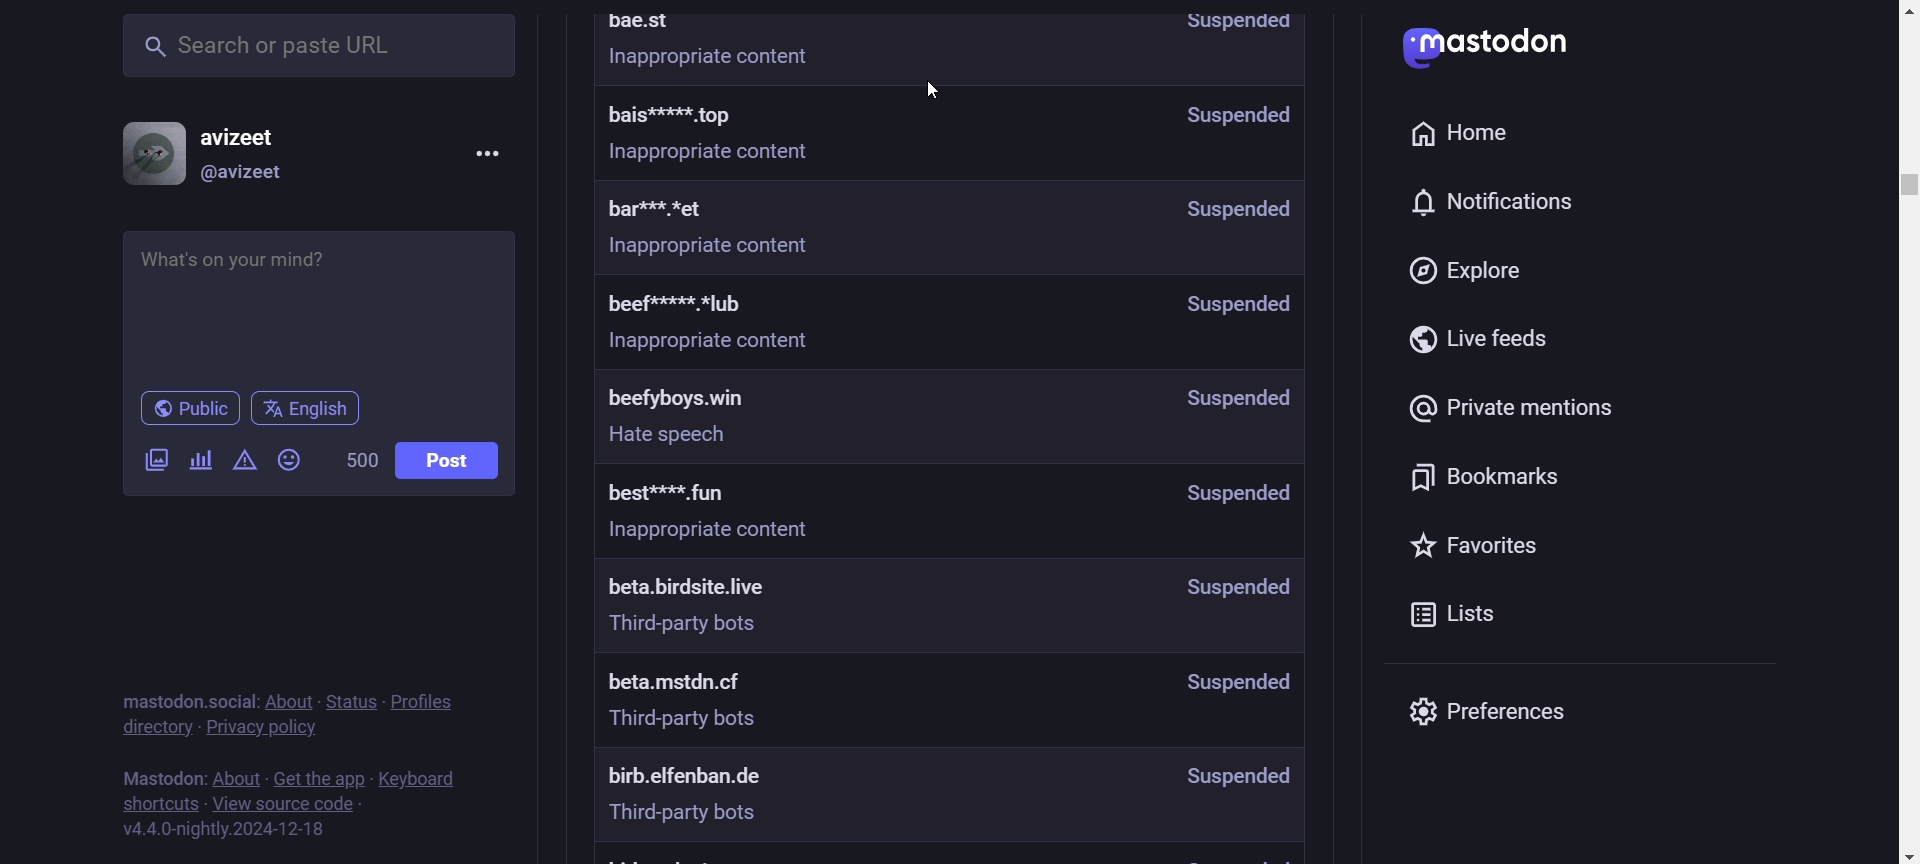 Image resolution: width=1920 pixels, height=864 pixels. I want to click on @username, so click(244, 177).